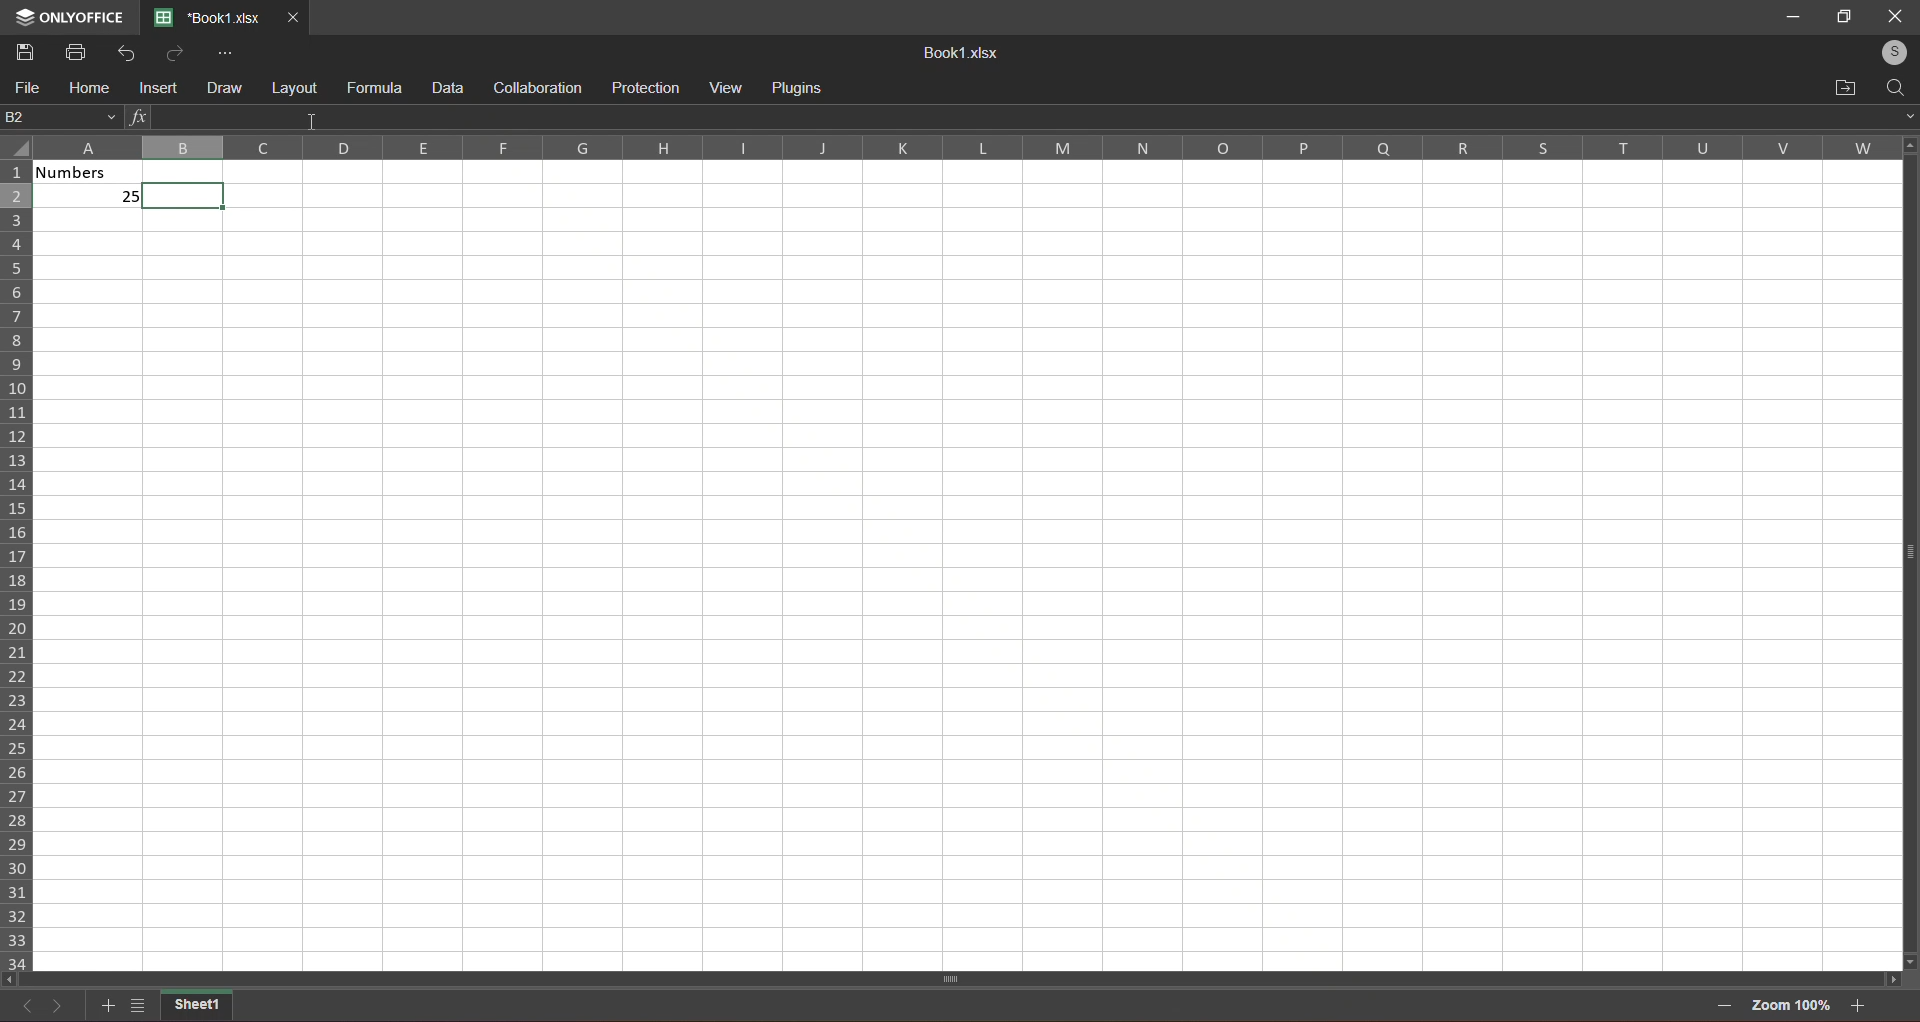 This screenshot has height=1022, width=1920. I want to click on scroll right, so click(1900, 980).